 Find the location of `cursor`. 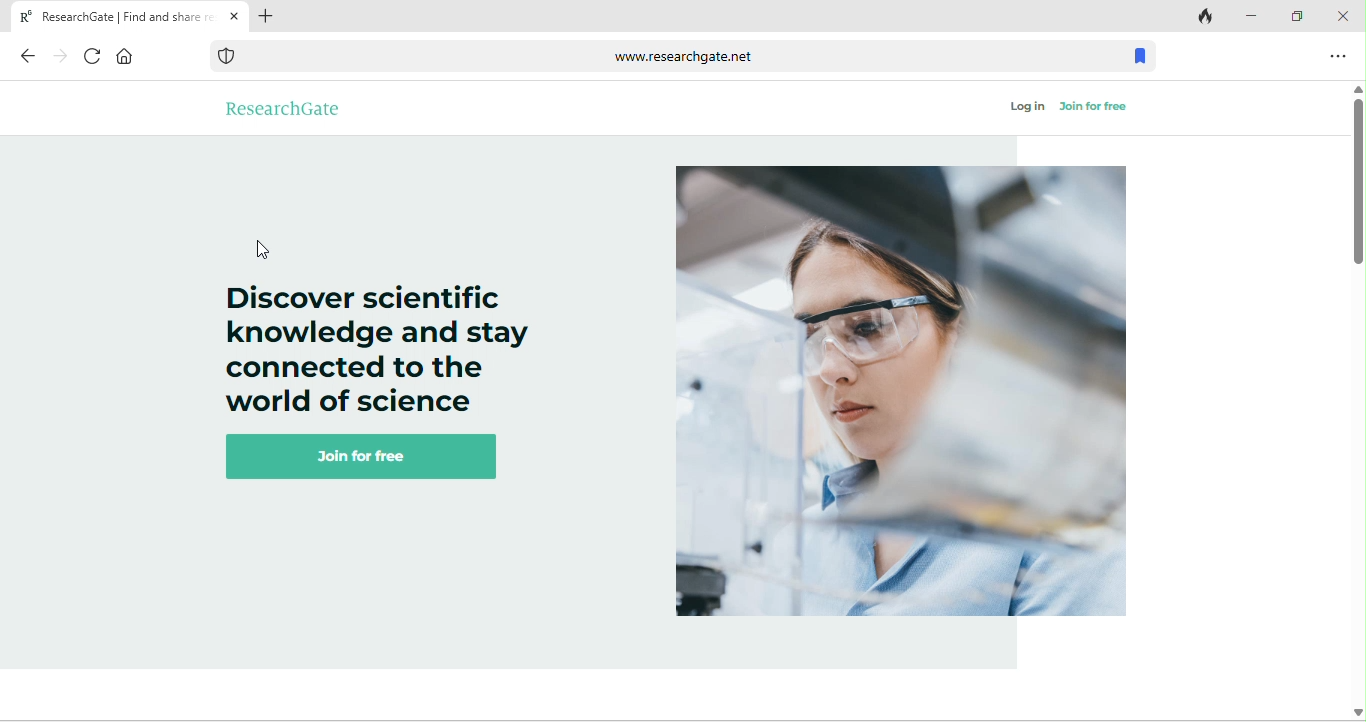

cursor is located at coordinates (263, 250).